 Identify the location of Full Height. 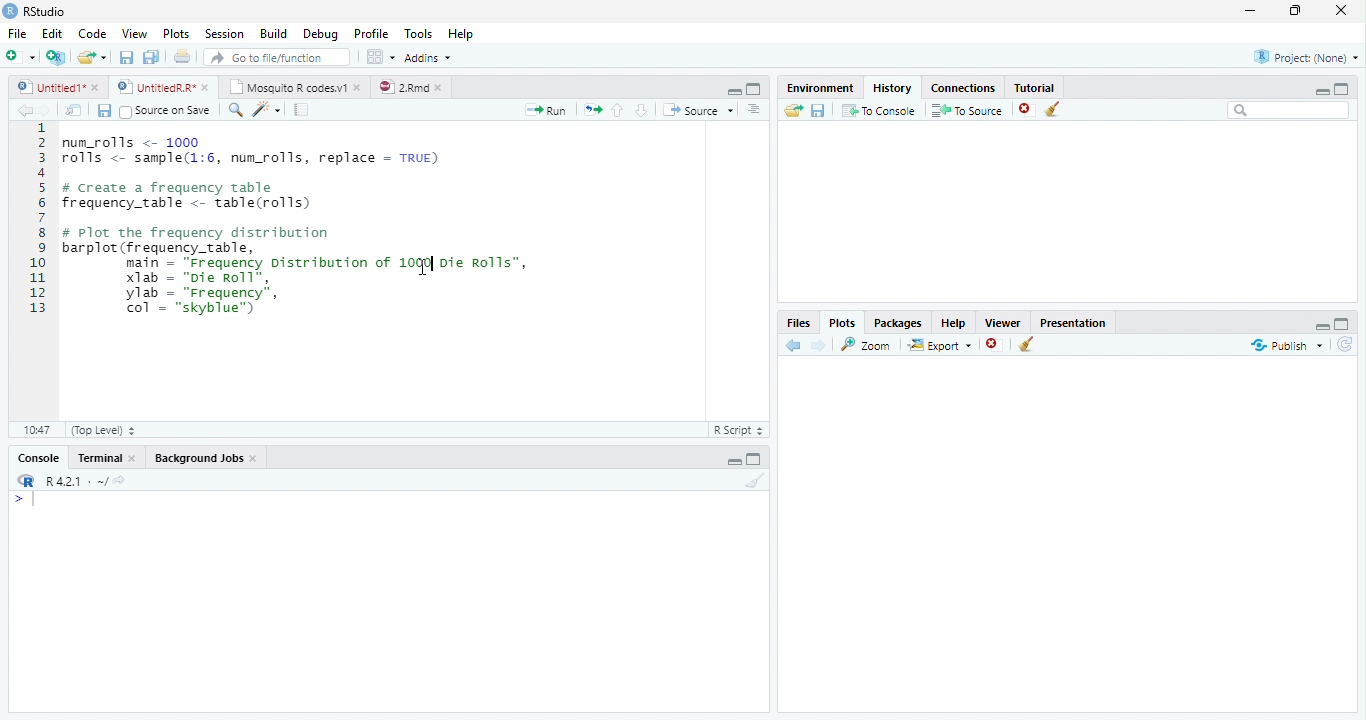
(1344, 324).